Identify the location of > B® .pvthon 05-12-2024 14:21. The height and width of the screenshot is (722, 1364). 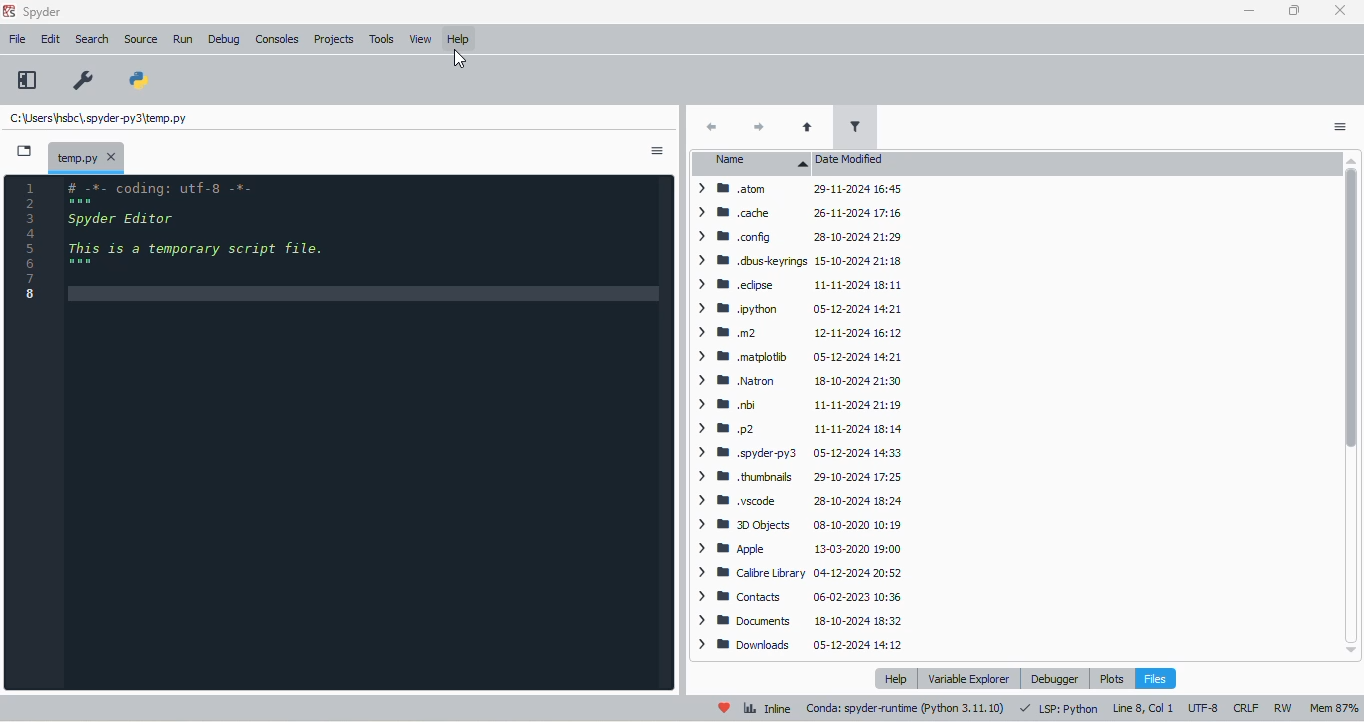
(796, 306).